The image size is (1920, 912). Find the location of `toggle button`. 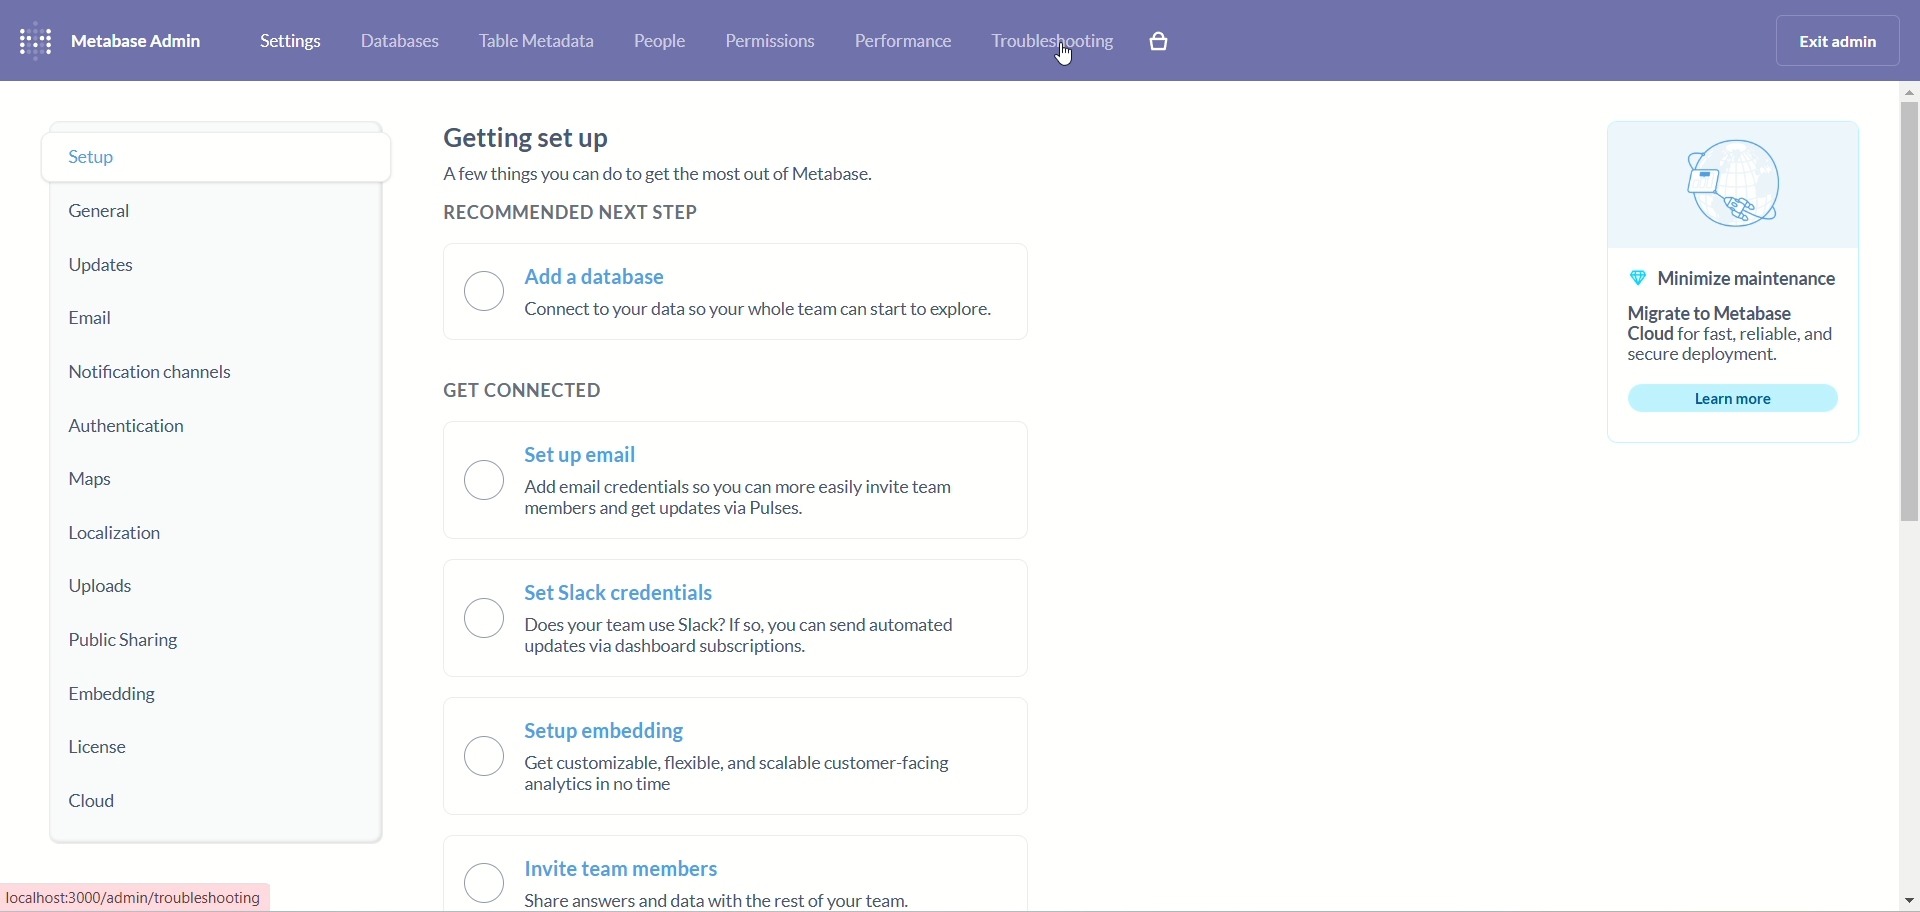

toggle button is located at coordinates (478, 291).